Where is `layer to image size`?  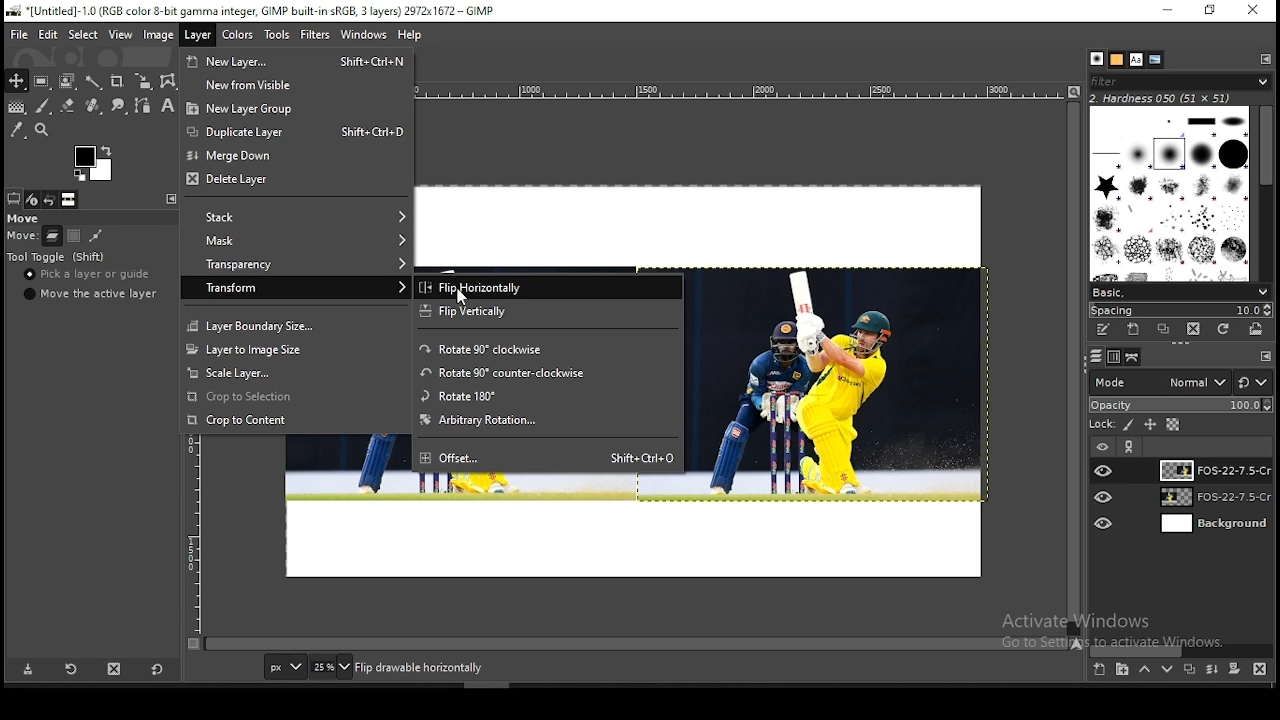 layer to image size is located at coordinates (296, 348).